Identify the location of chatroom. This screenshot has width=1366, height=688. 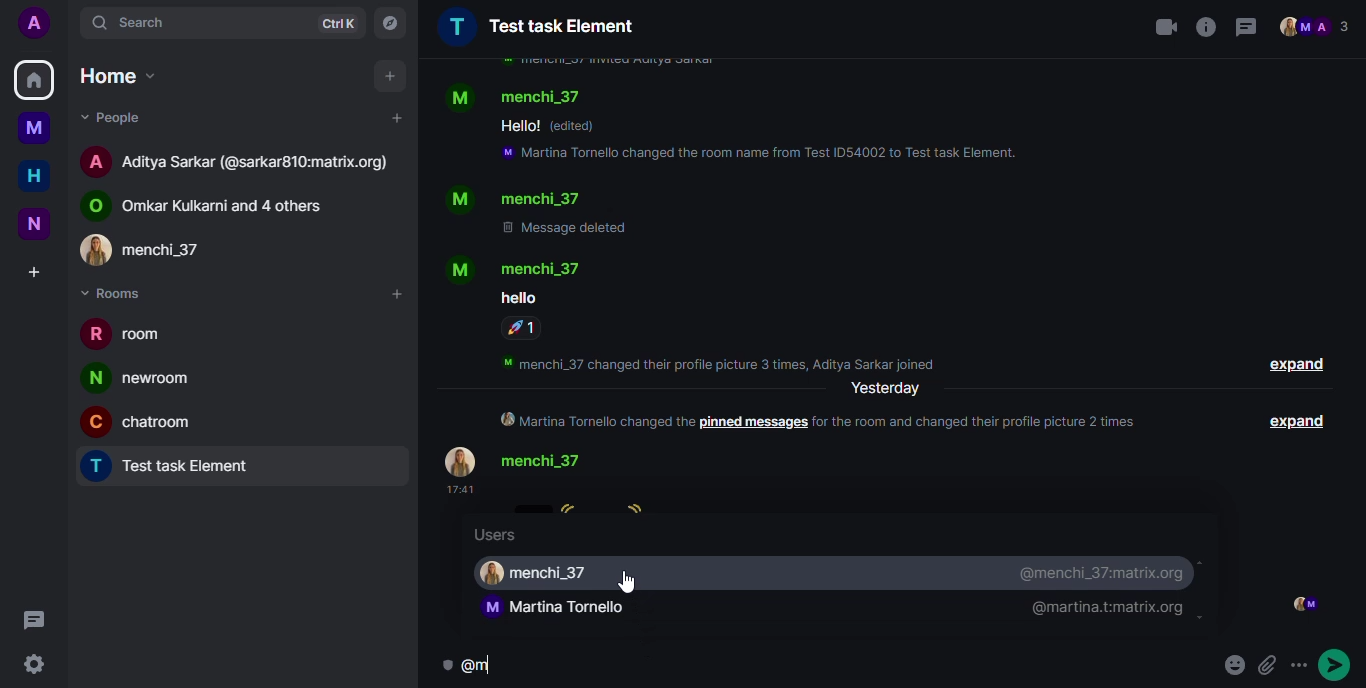
(146, 420).